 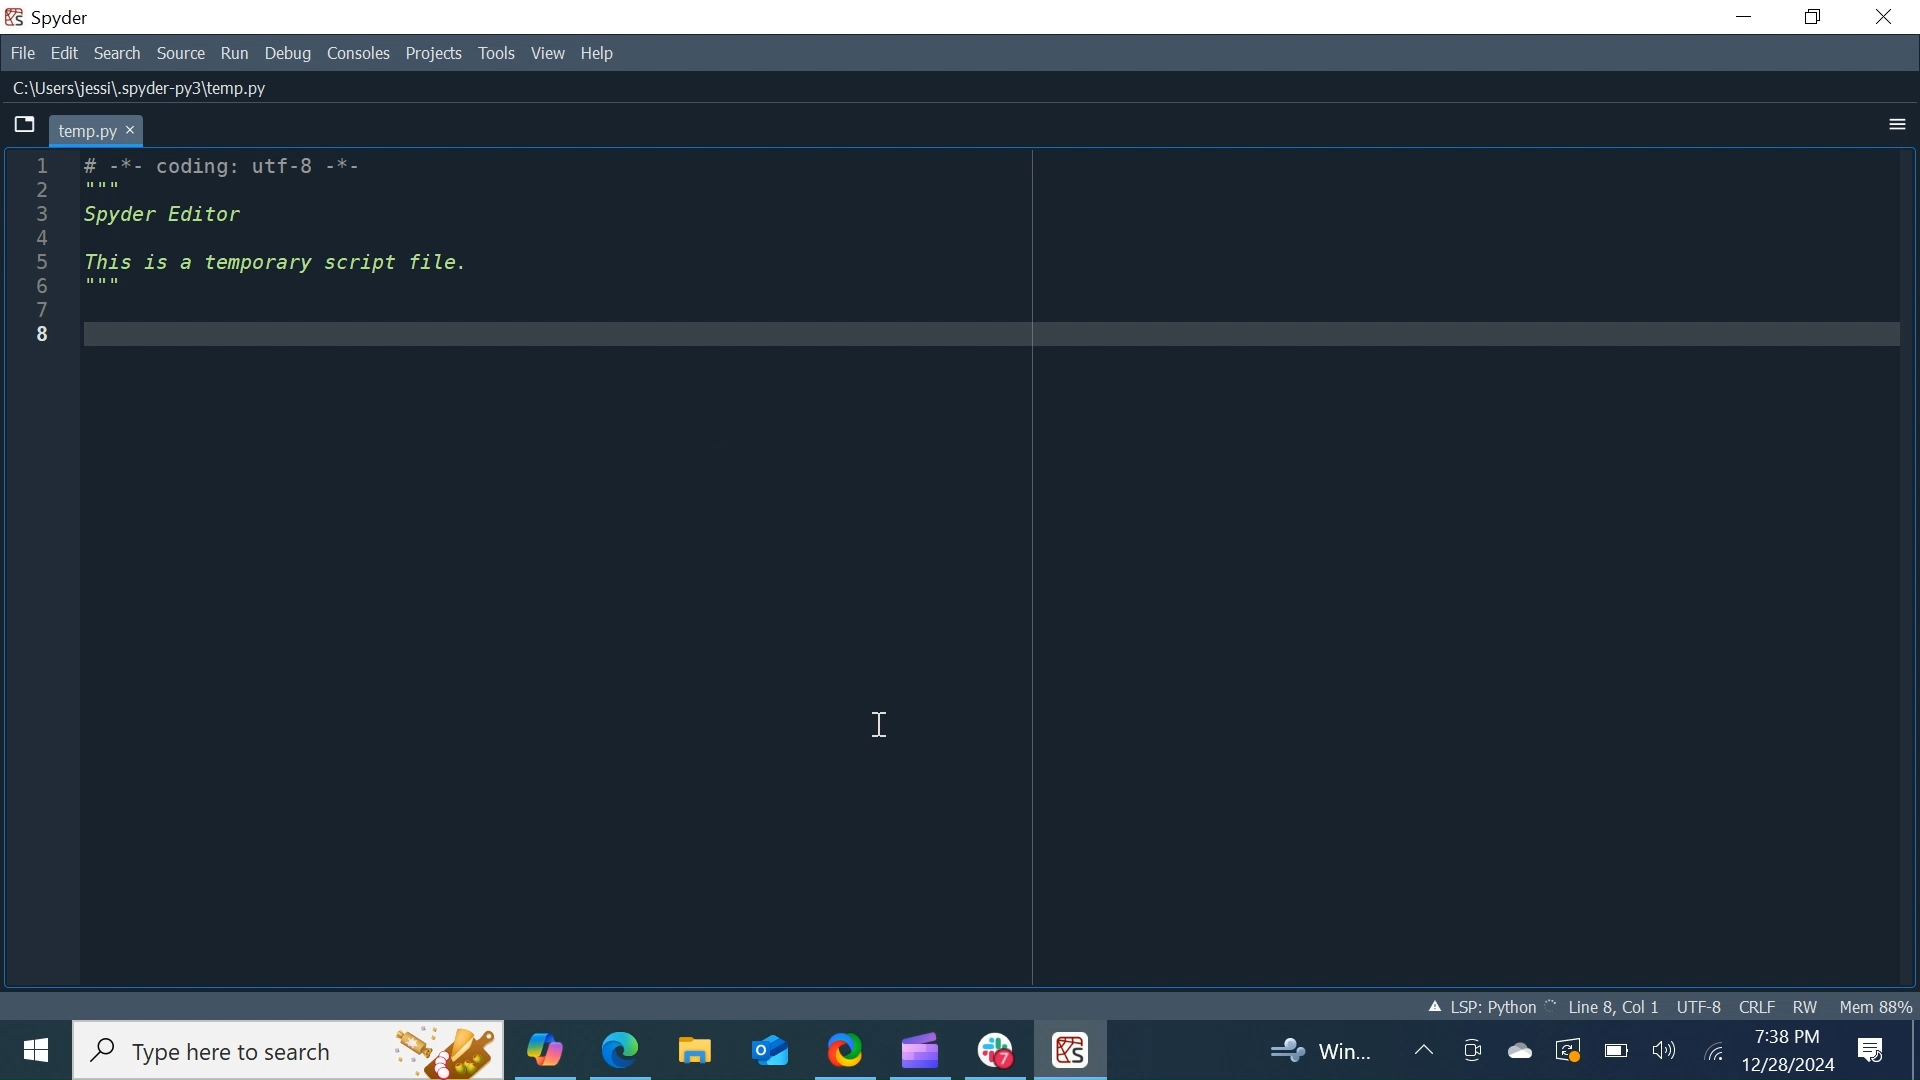 I want to click on File Path, so click(x=142, y=89).